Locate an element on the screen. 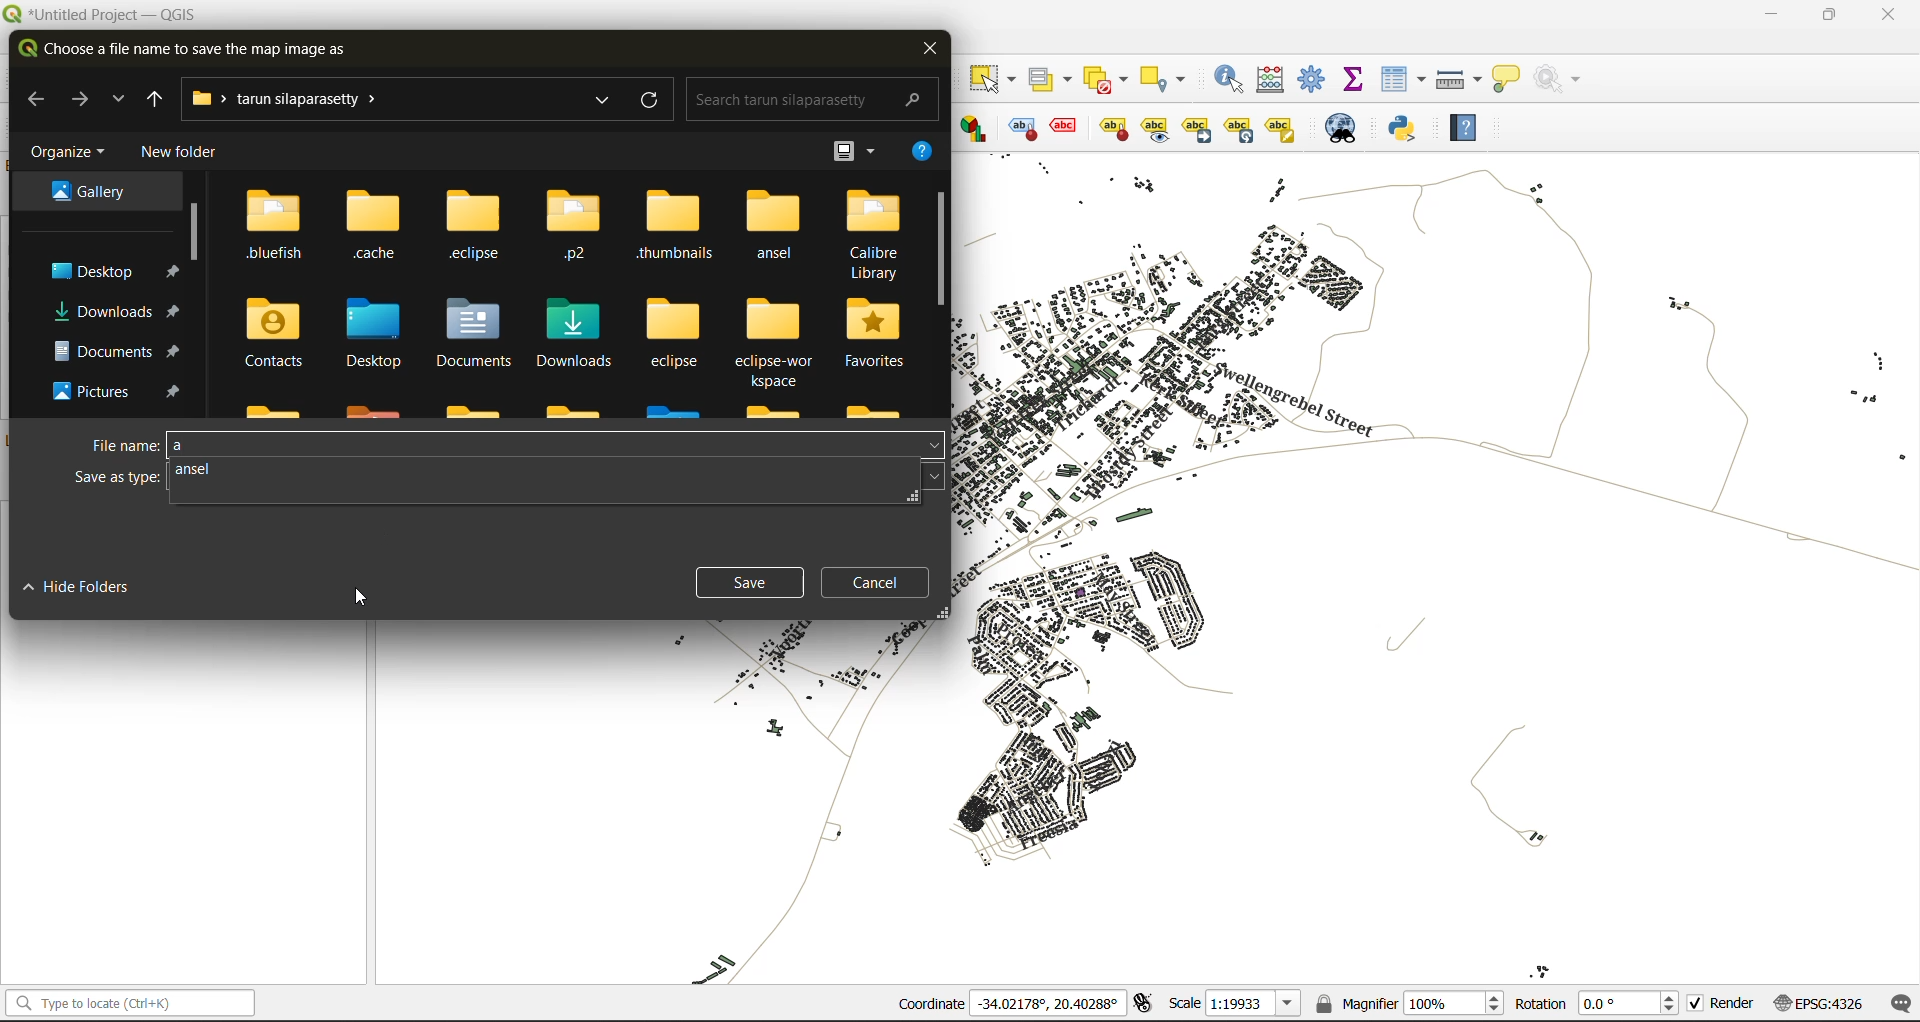 The image size is (1920, 1022). Move a label, diagrams or callout is located at coordinates (1198, 128).